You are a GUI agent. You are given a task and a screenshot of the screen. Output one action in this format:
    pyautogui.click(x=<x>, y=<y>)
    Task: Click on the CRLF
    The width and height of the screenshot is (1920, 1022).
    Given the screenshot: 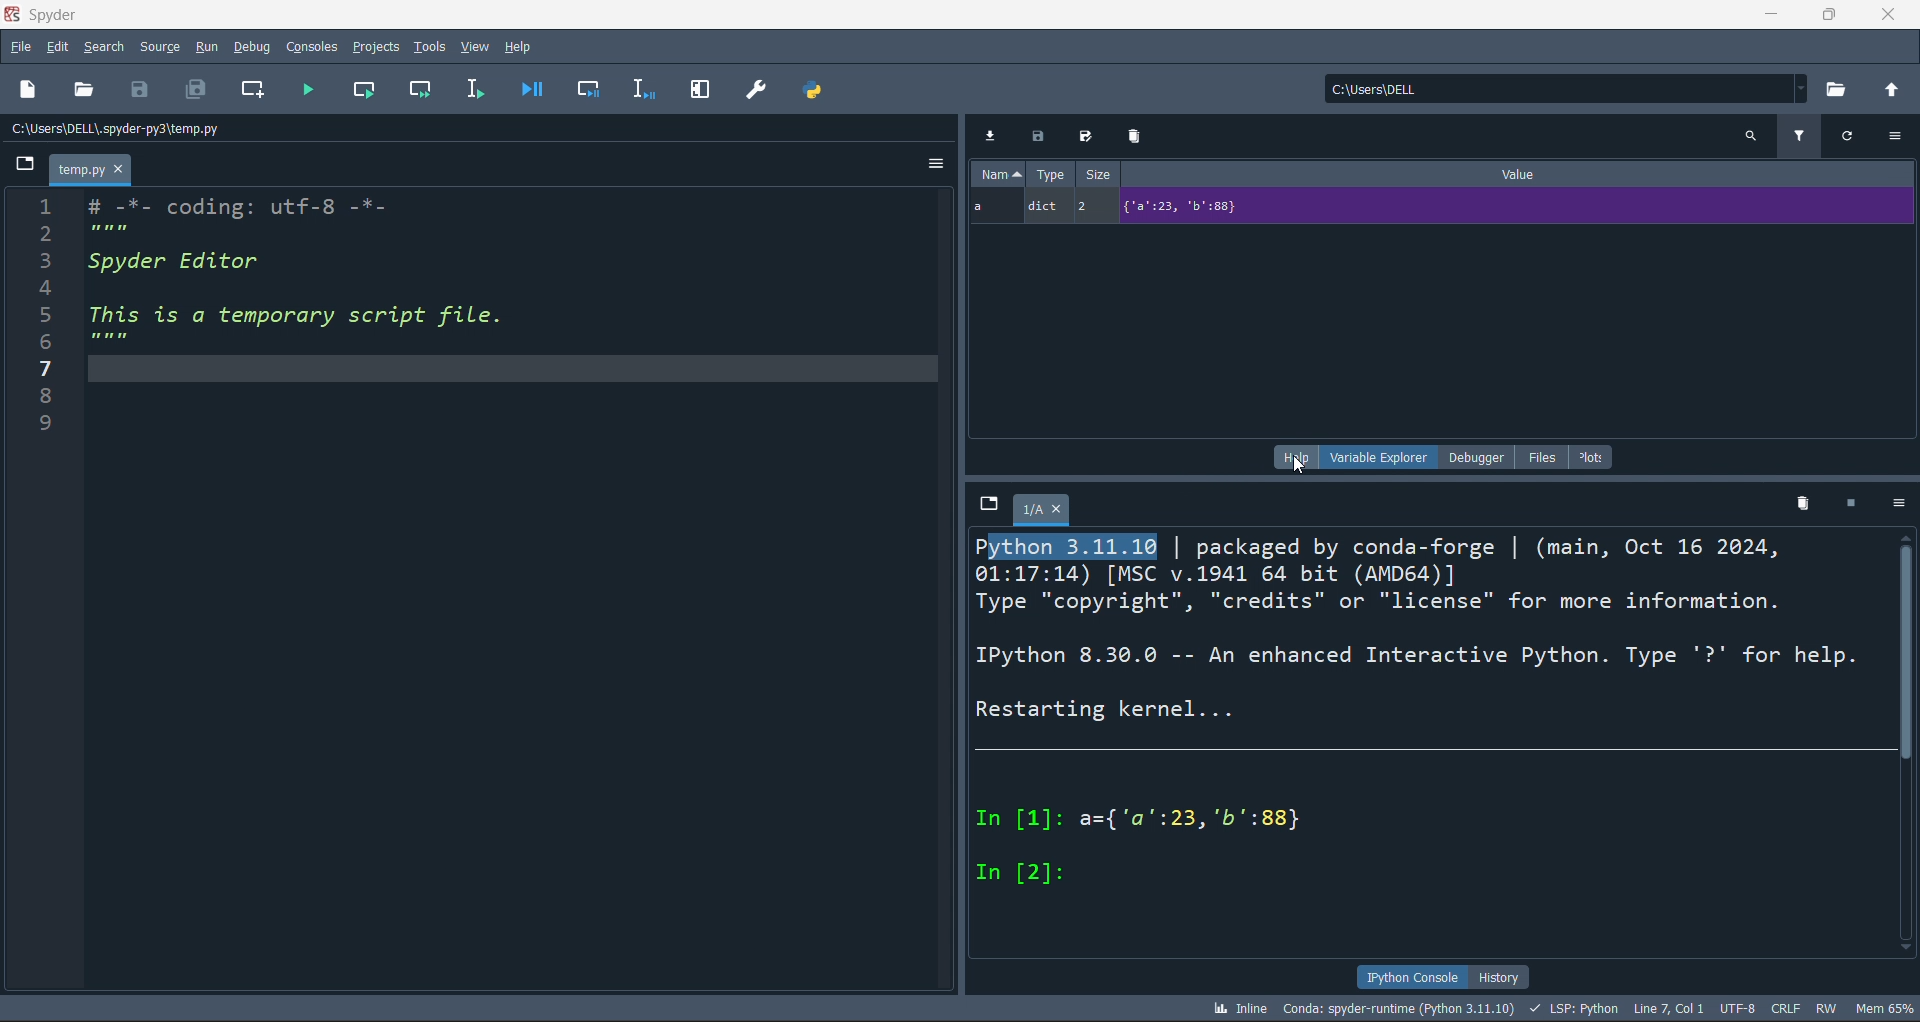 What is the action you would take?
    pyautogui.click(x=1787, y=1008)
    